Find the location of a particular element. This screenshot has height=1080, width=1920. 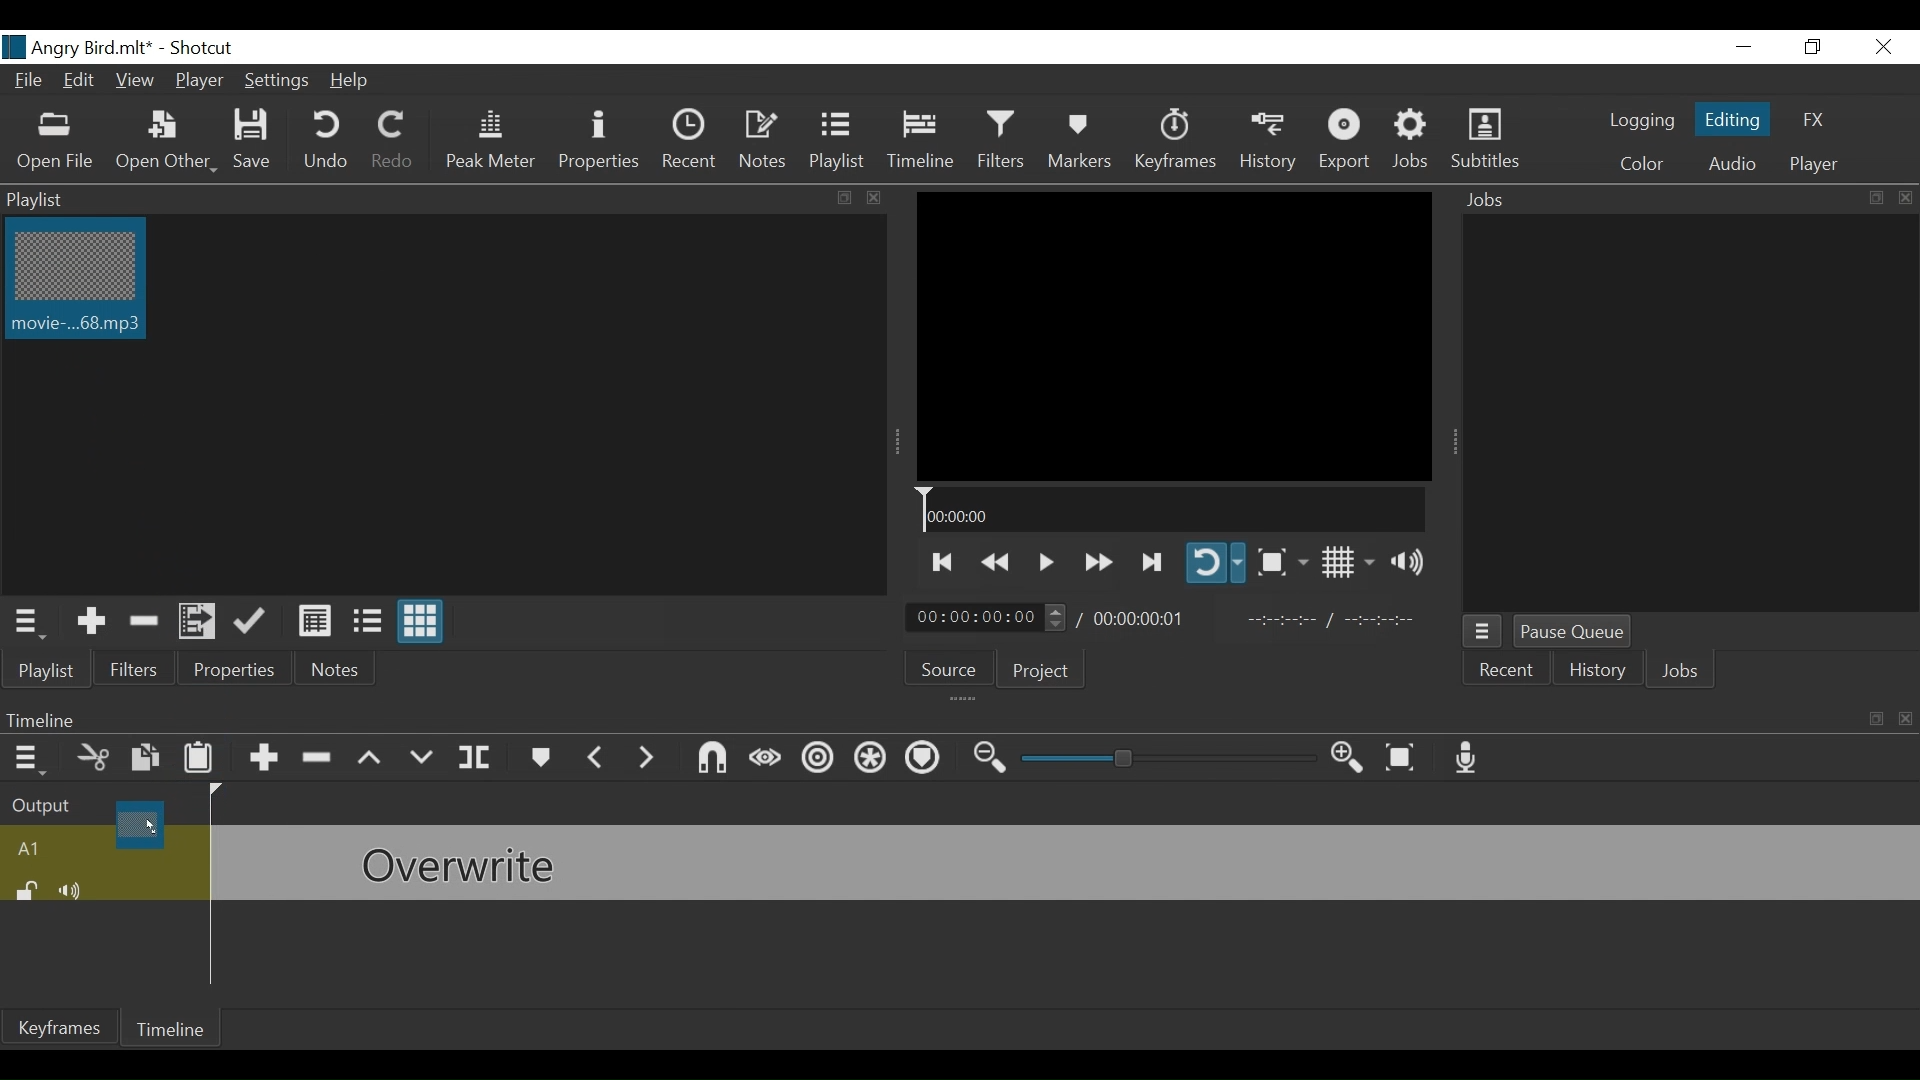

Markers is located at coordinates (539, 756).